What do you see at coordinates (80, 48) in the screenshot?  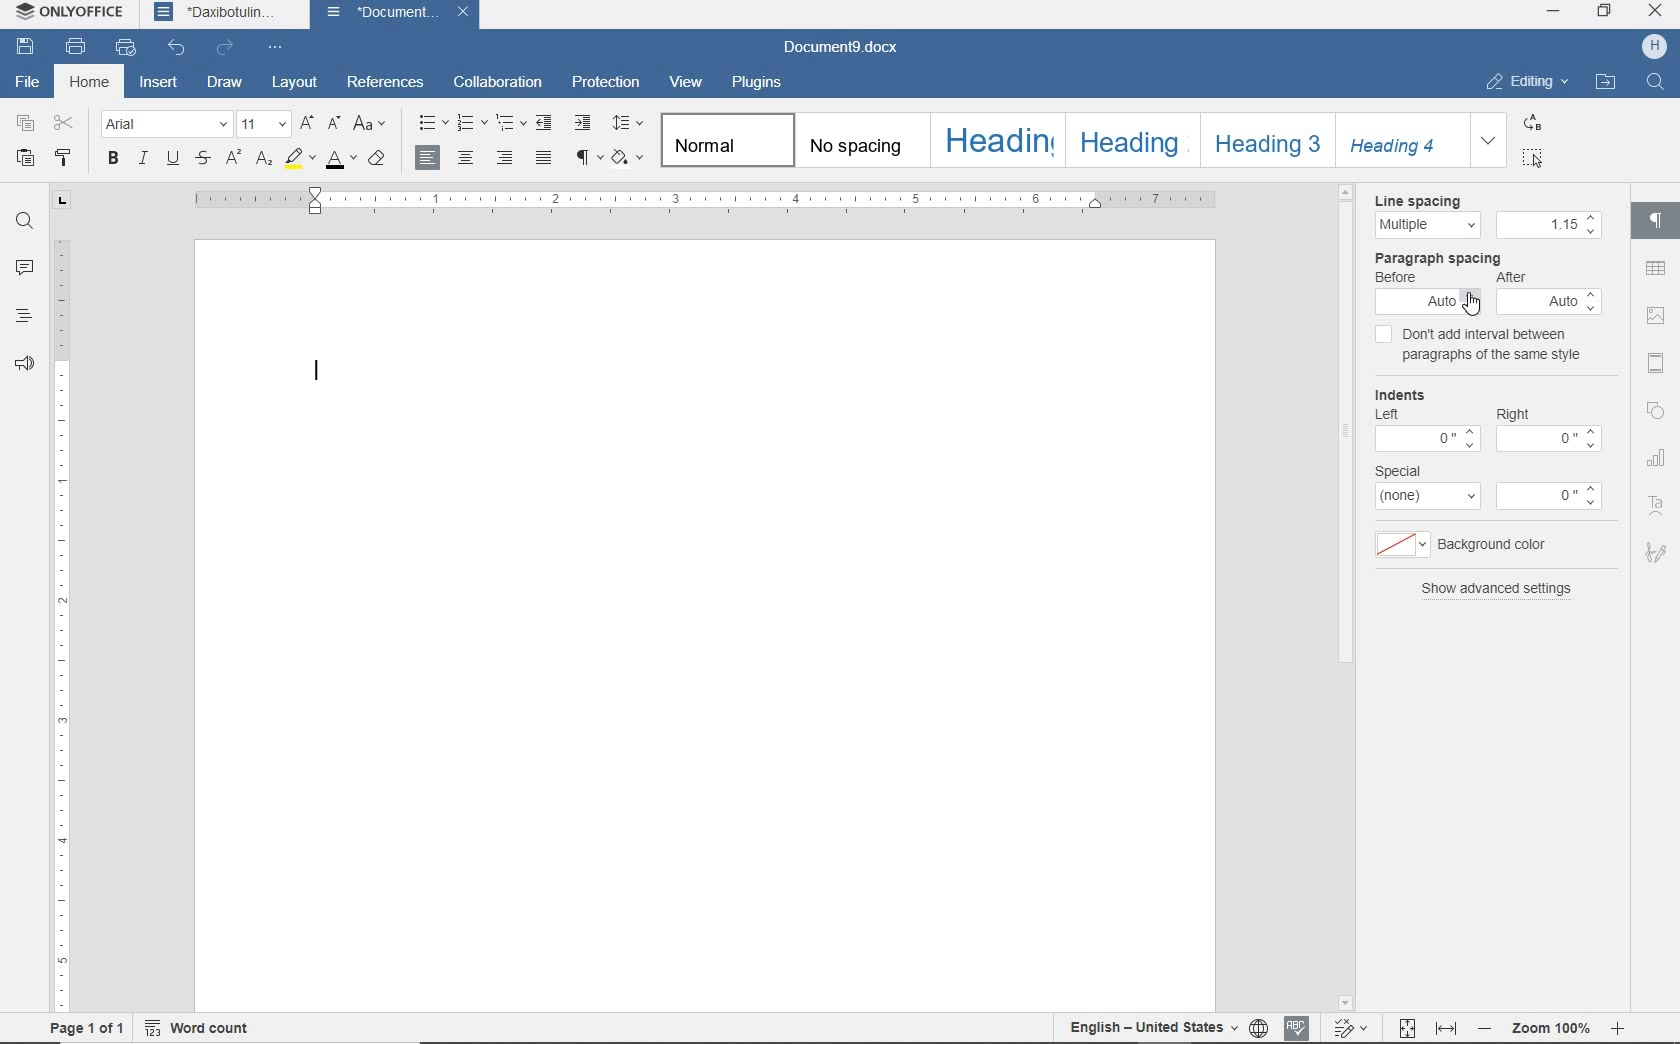 I see `print` at bounding box center [80, 48].